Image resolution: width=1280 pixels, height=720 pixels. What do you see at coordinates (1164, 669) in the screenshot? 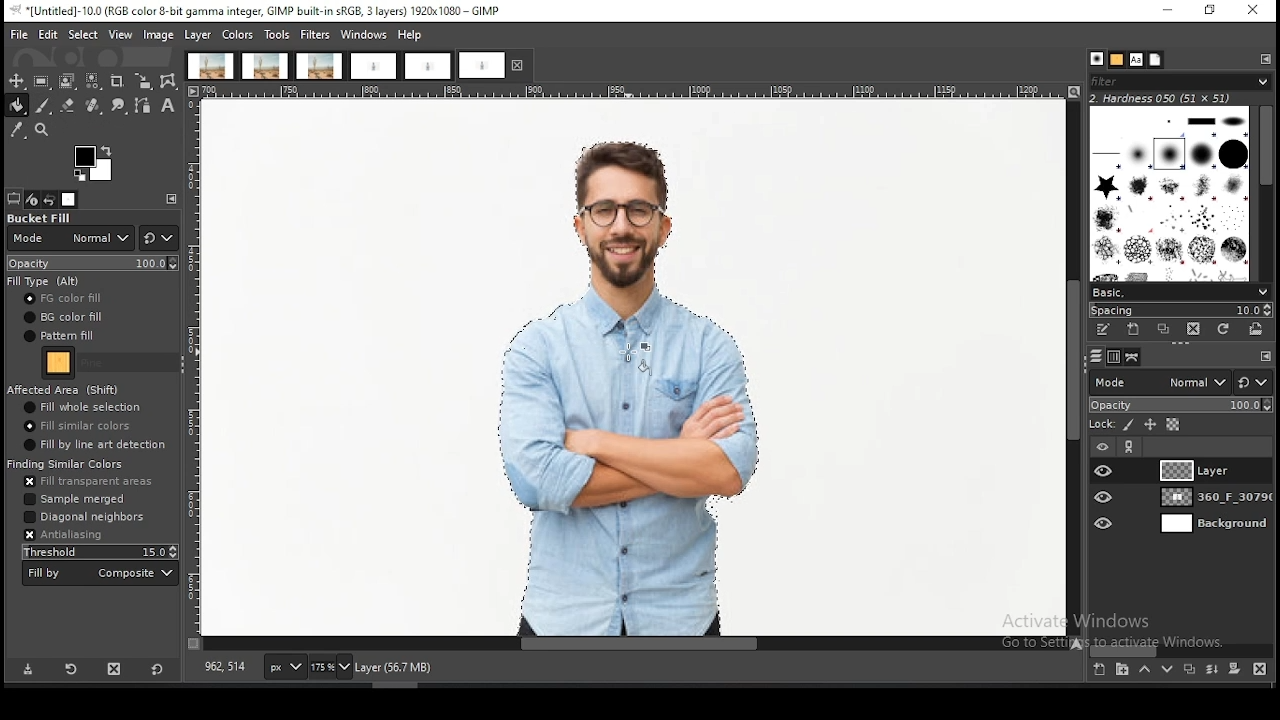
I see `move layer one step down` at bounding box center [1164, 669].